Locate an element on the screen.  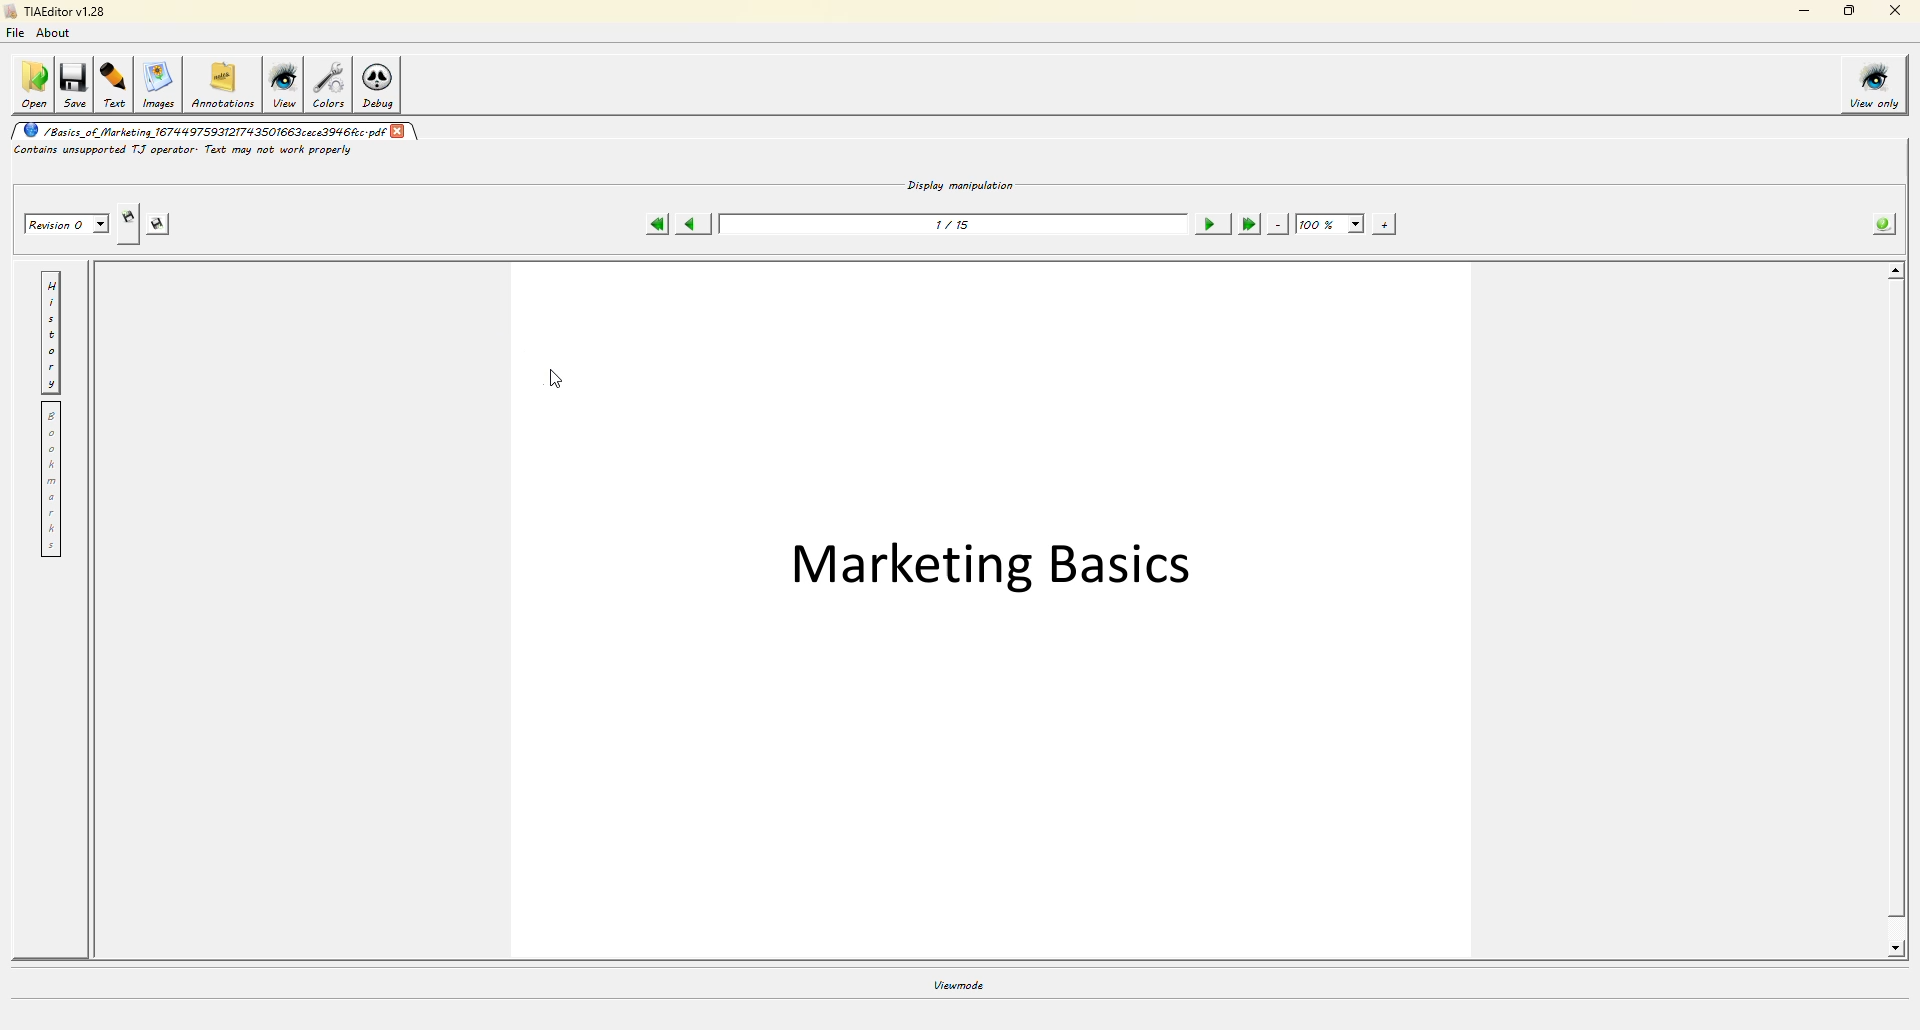
bokmarks is located at coordinates (56, 481).